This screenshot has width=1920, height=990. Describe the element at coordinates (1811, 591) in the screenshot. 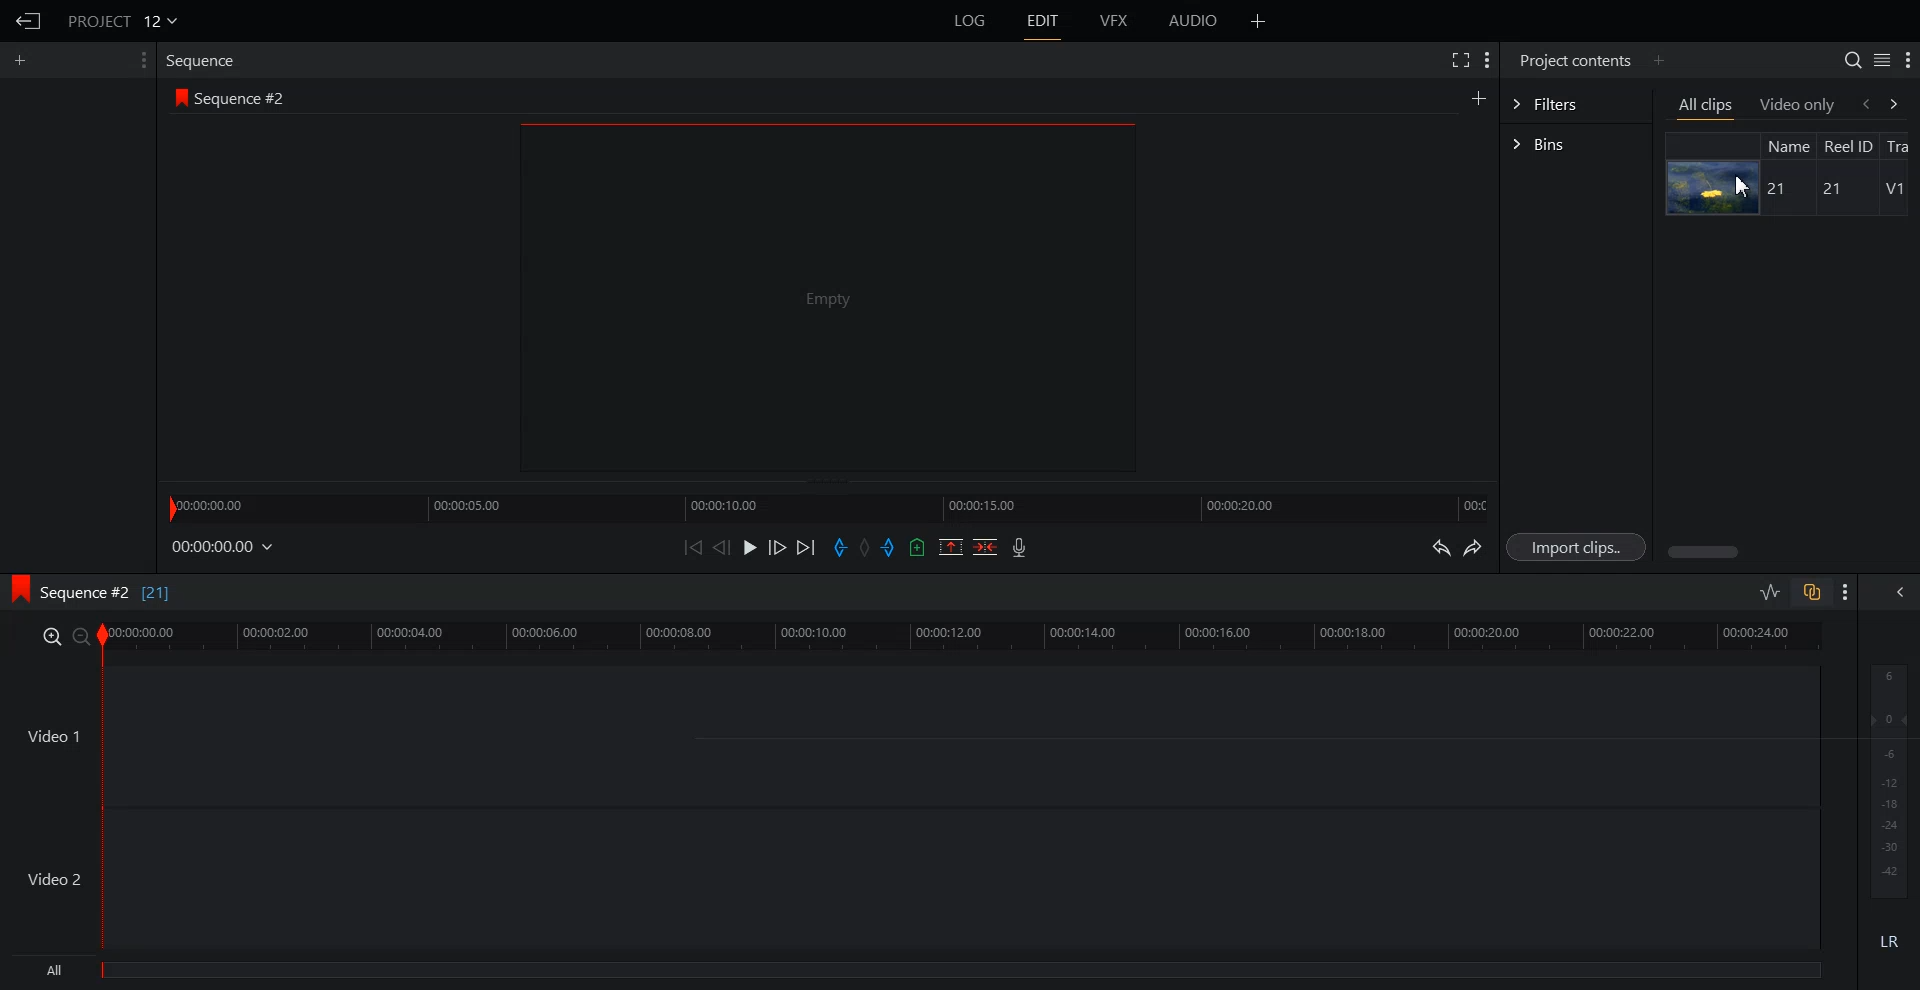

I see `Toggle auto track sync` at that location.